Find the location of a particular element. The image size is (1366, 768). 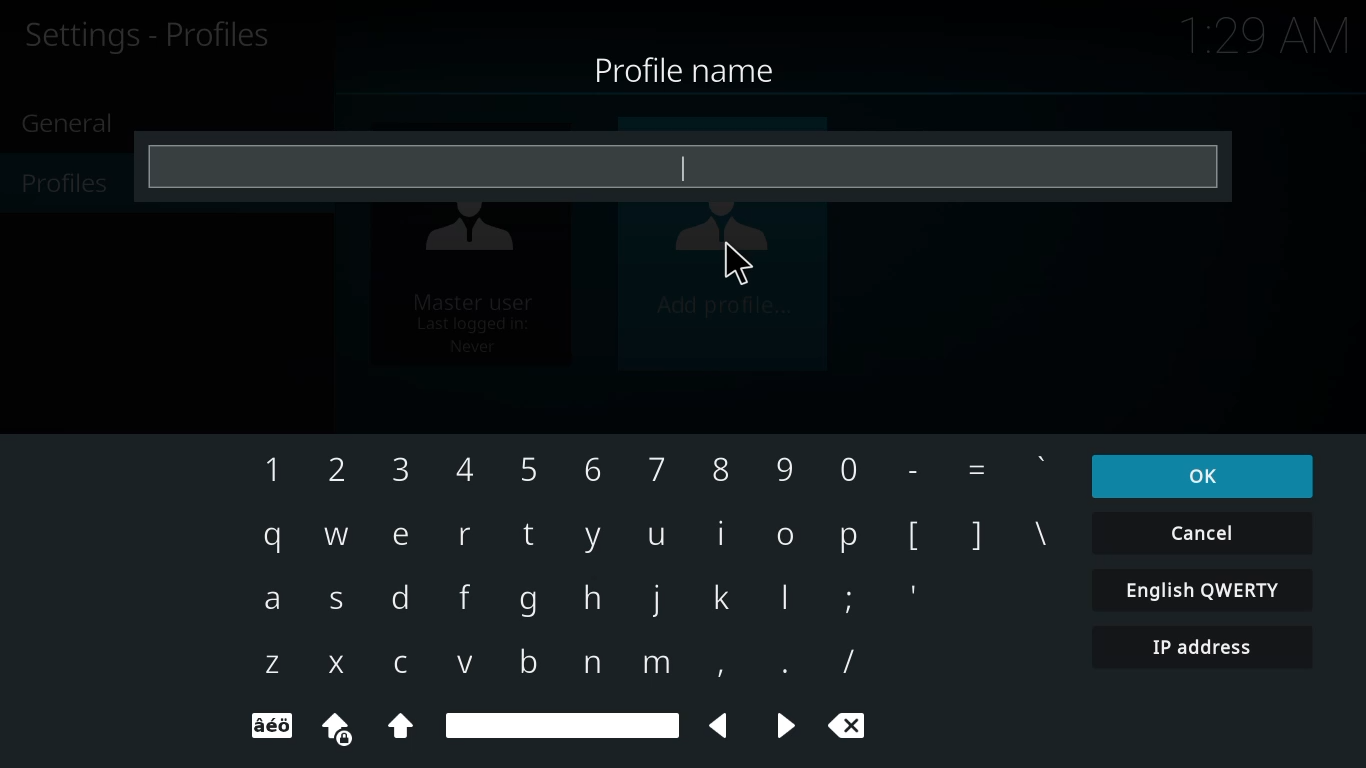

english qwerty is located at coordinates (1204, 588).